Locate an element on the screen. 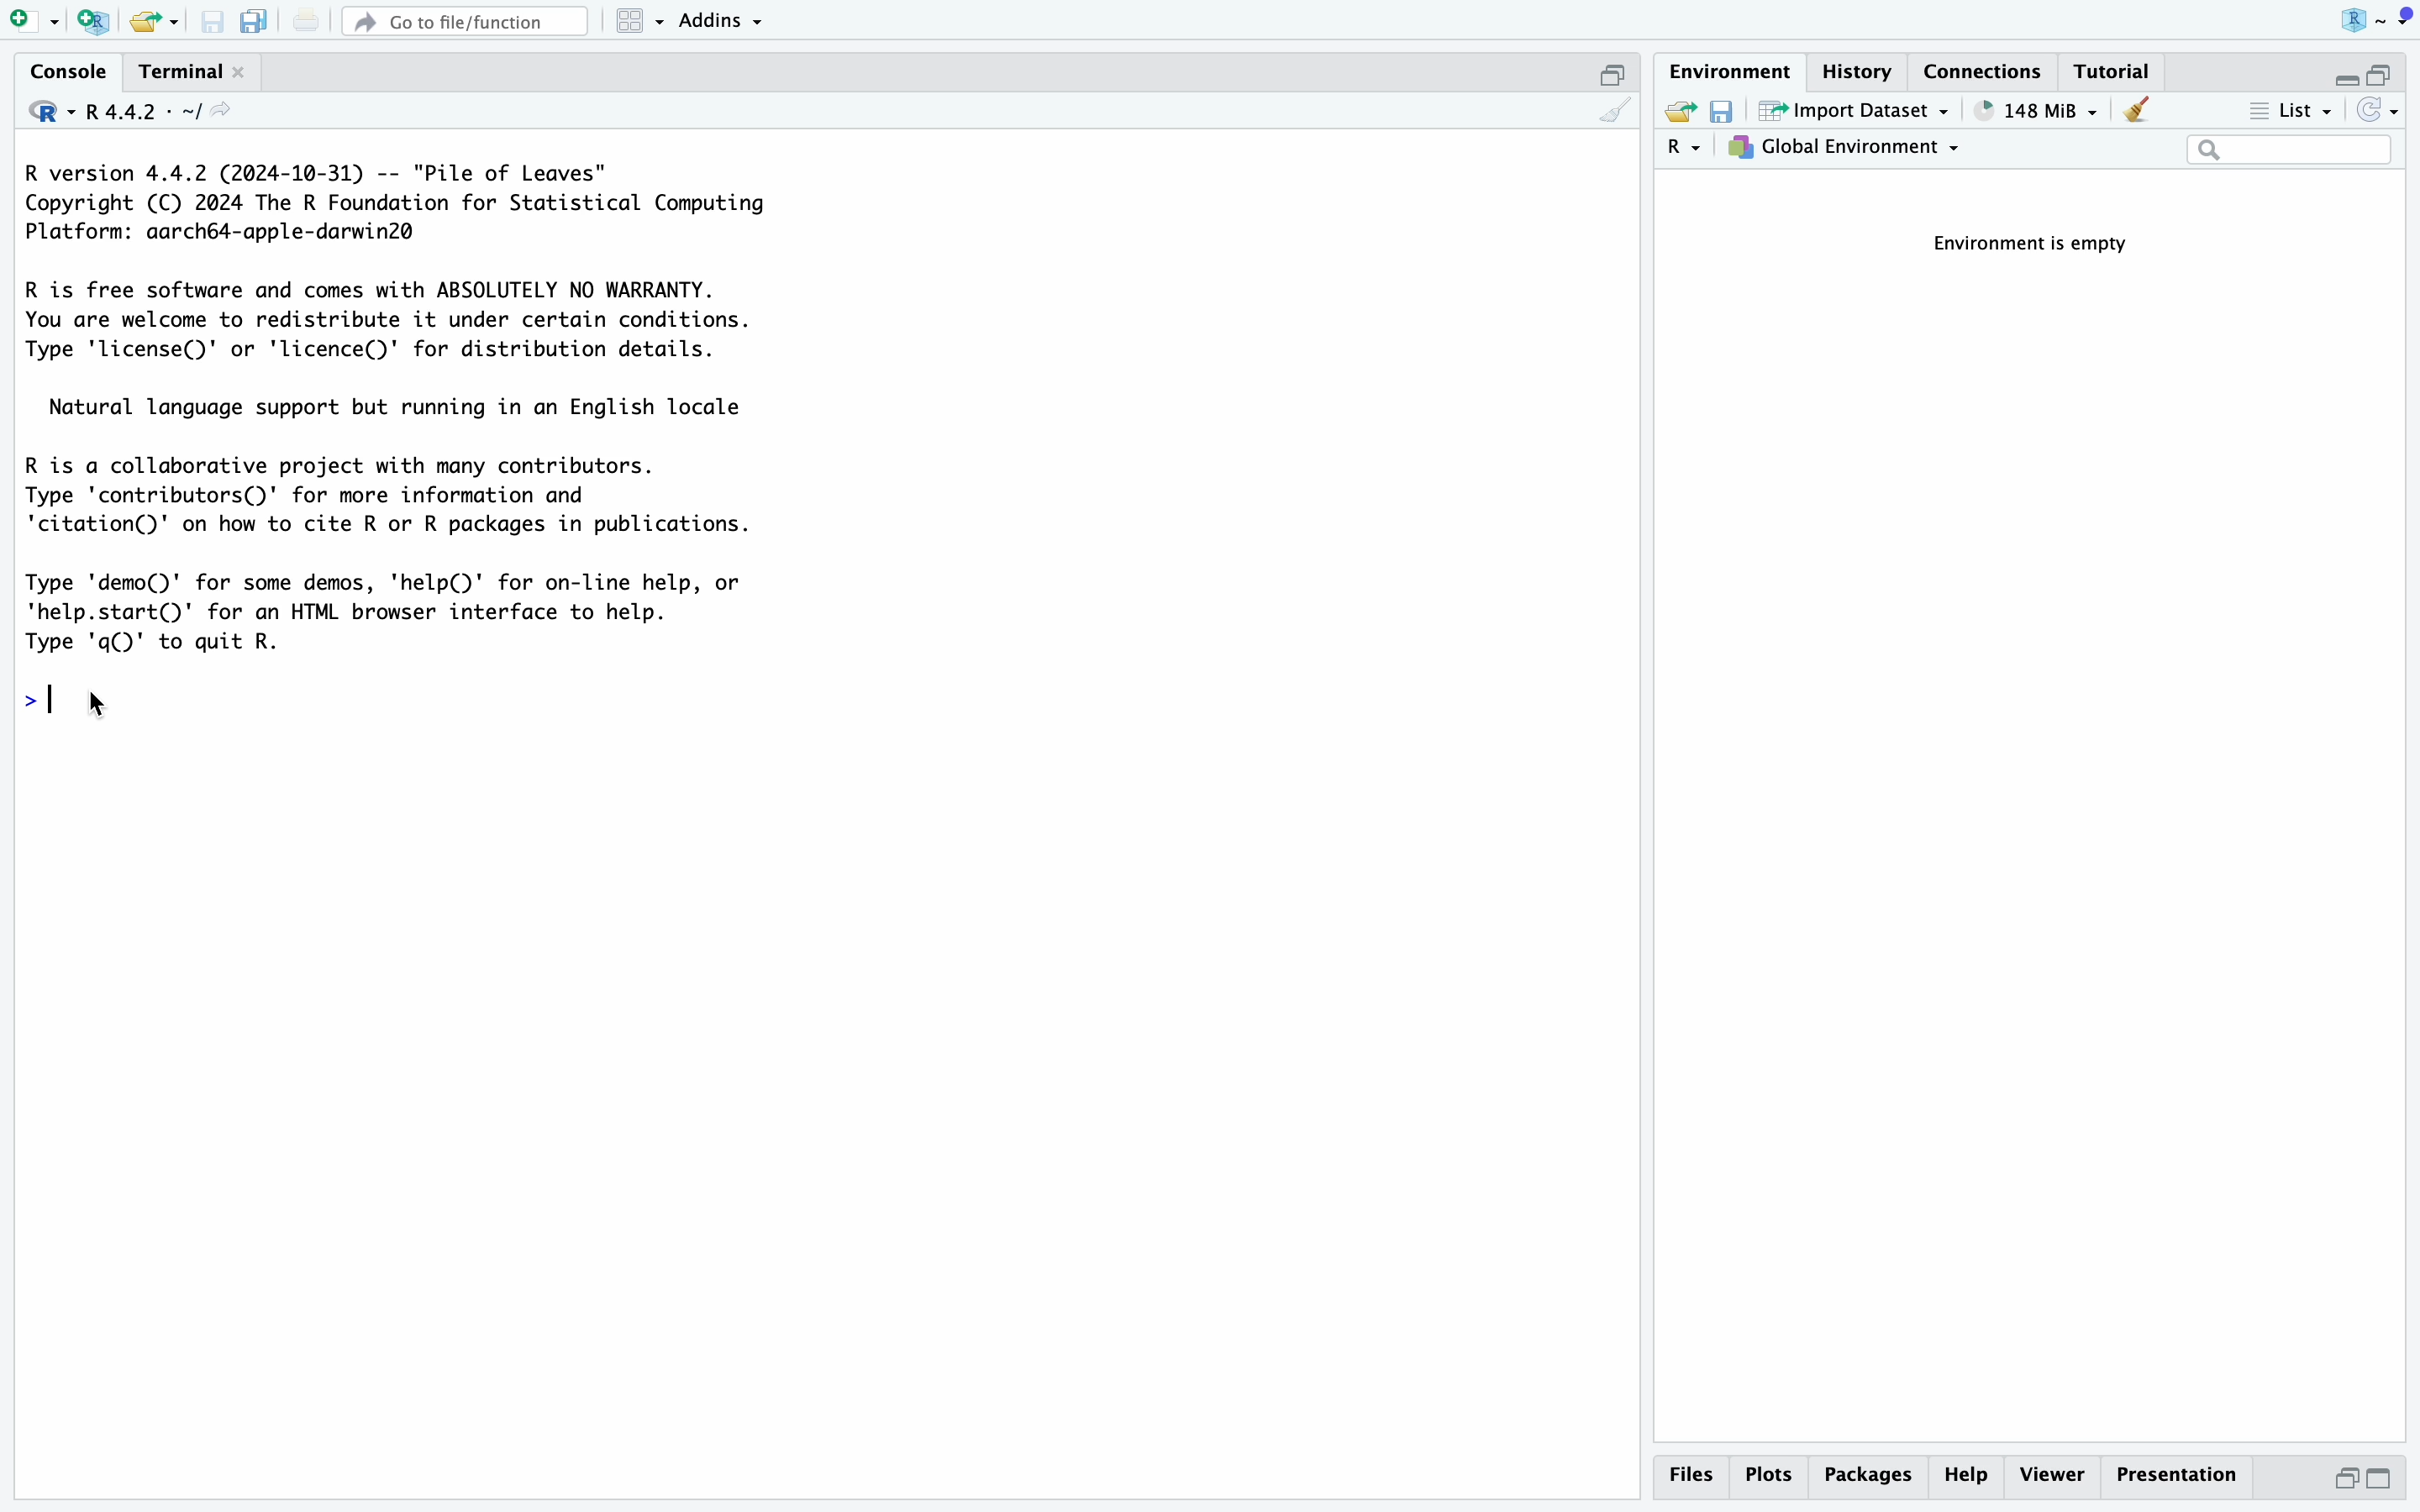  description of support is located at coordinates (410, 405).